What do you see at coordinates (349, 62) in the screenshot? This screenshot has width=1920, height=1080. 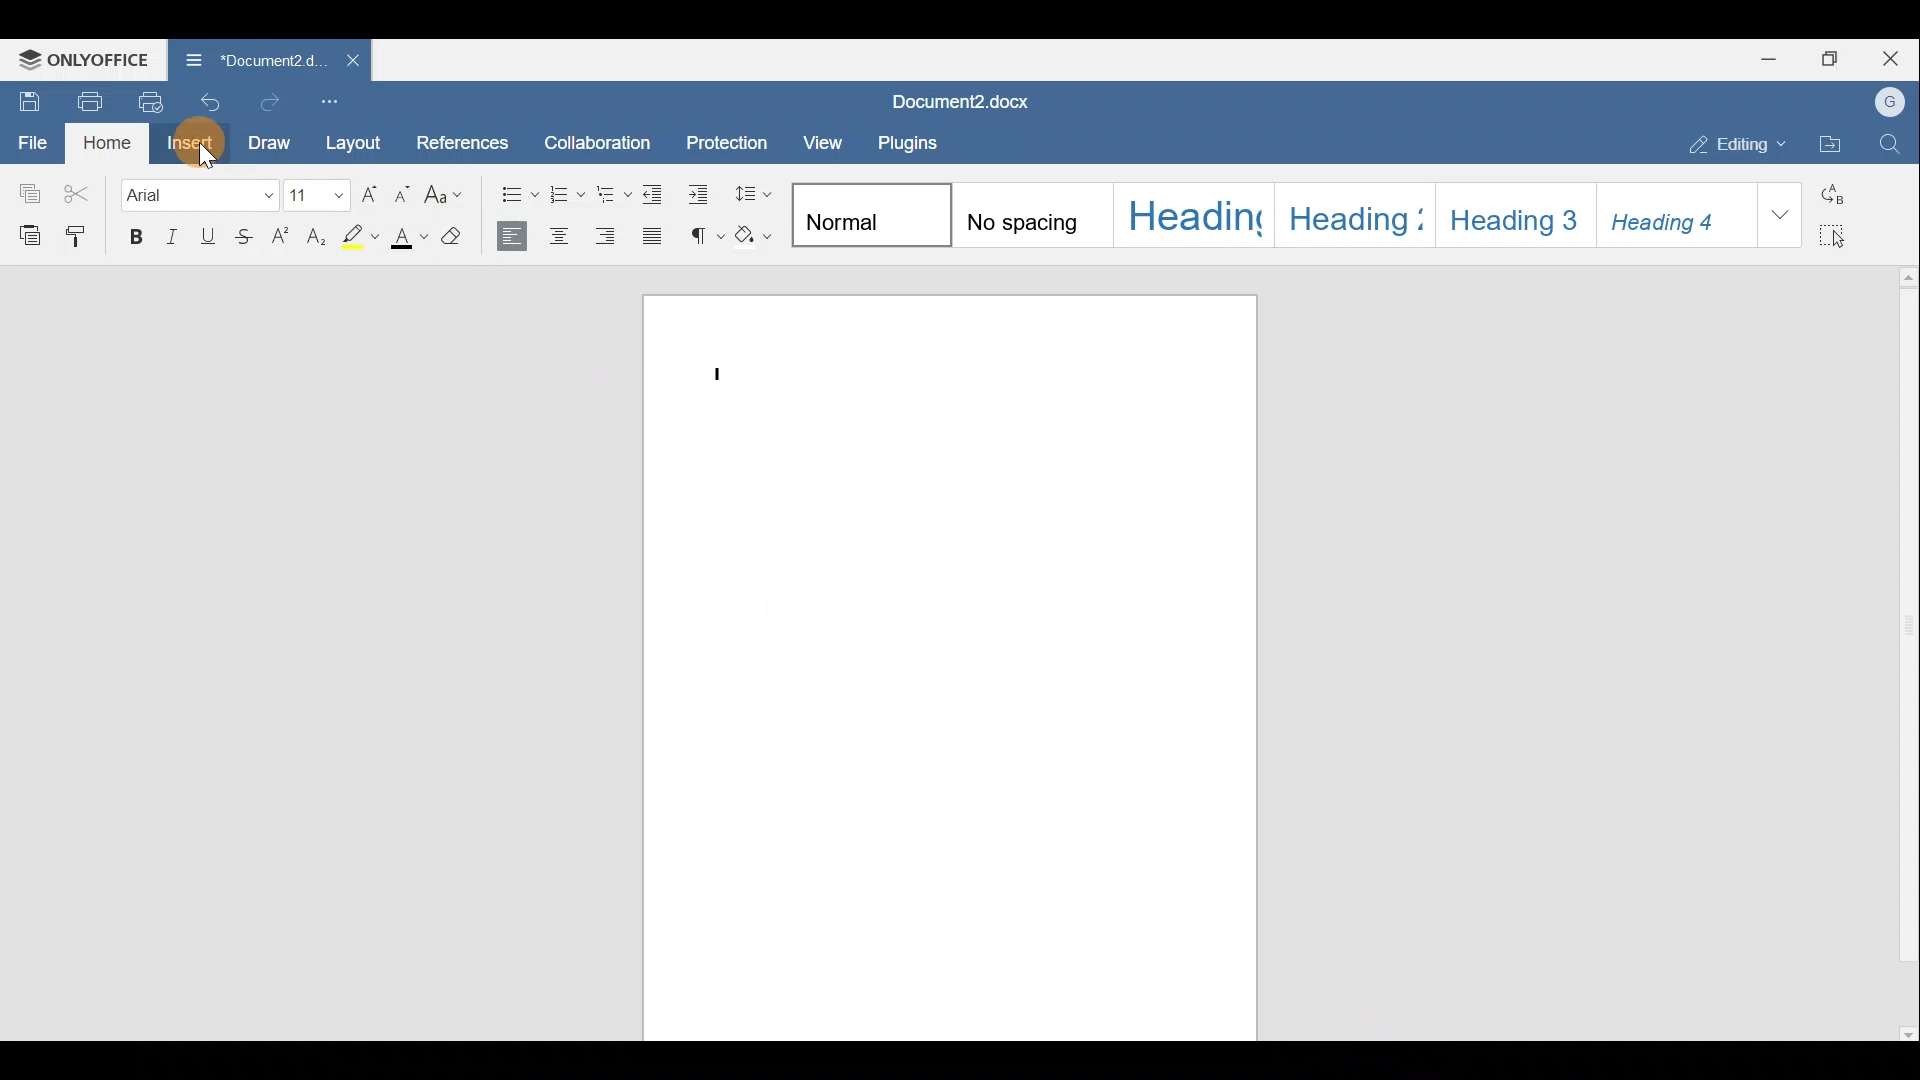 I see `Close document` at bounding box center [349, 62].